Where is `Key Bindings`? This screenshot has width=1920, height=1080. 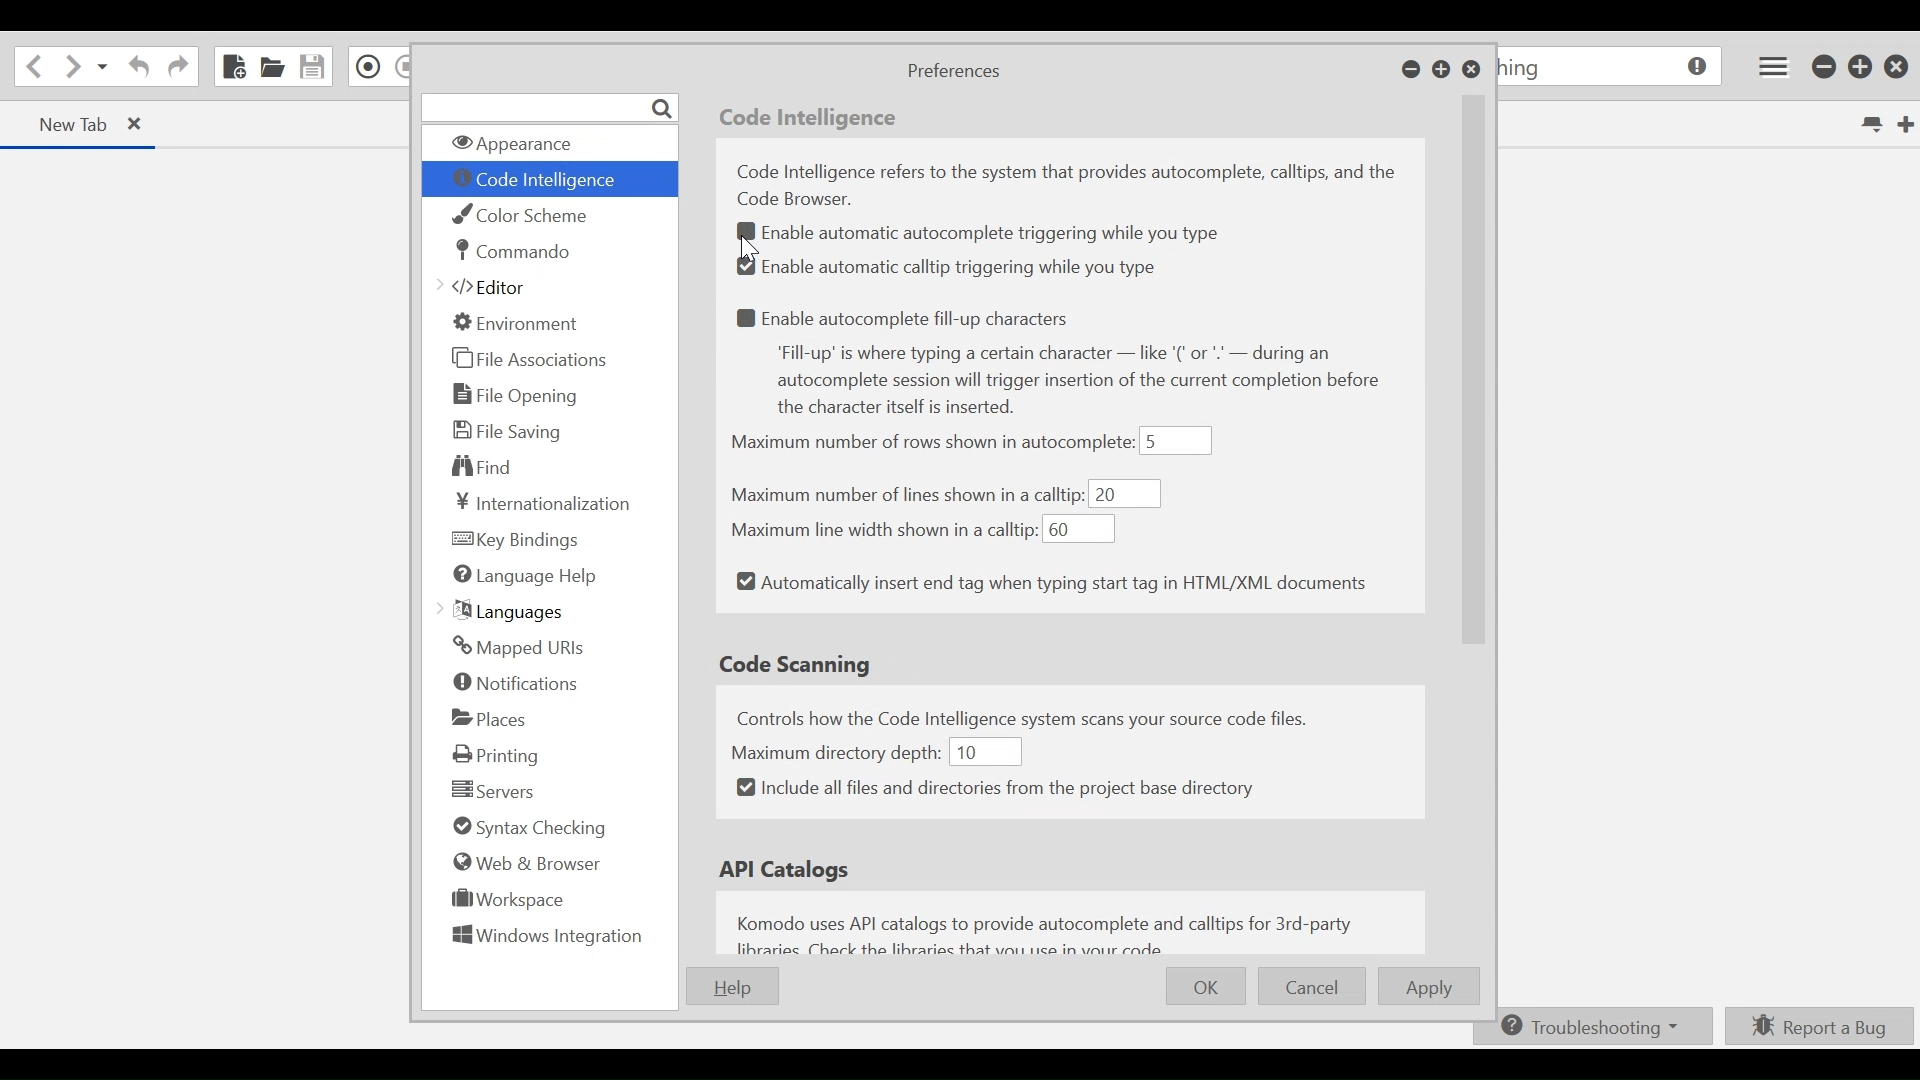 Key Bindings is located at coordinates (517, 539).